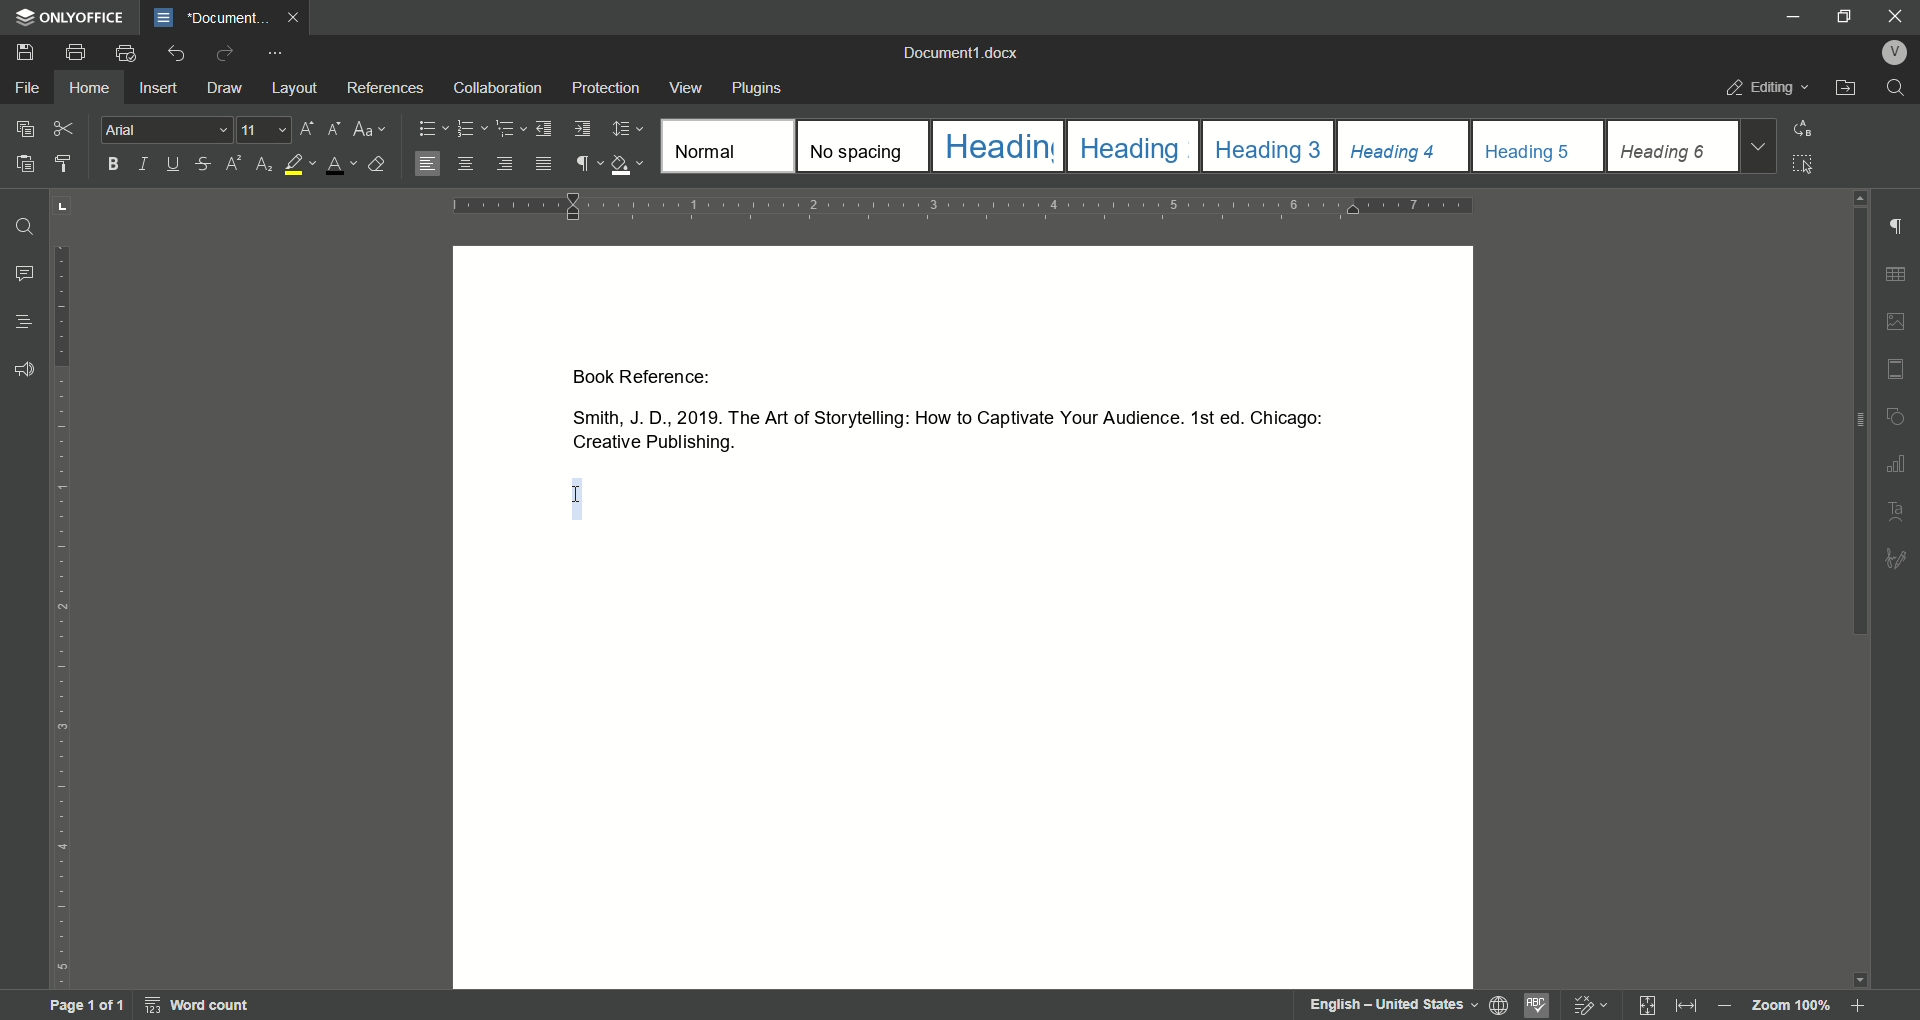 Image resolution: width=1920 pixels, height=1020 pixels. I want to click on layout, so click(296, 88).